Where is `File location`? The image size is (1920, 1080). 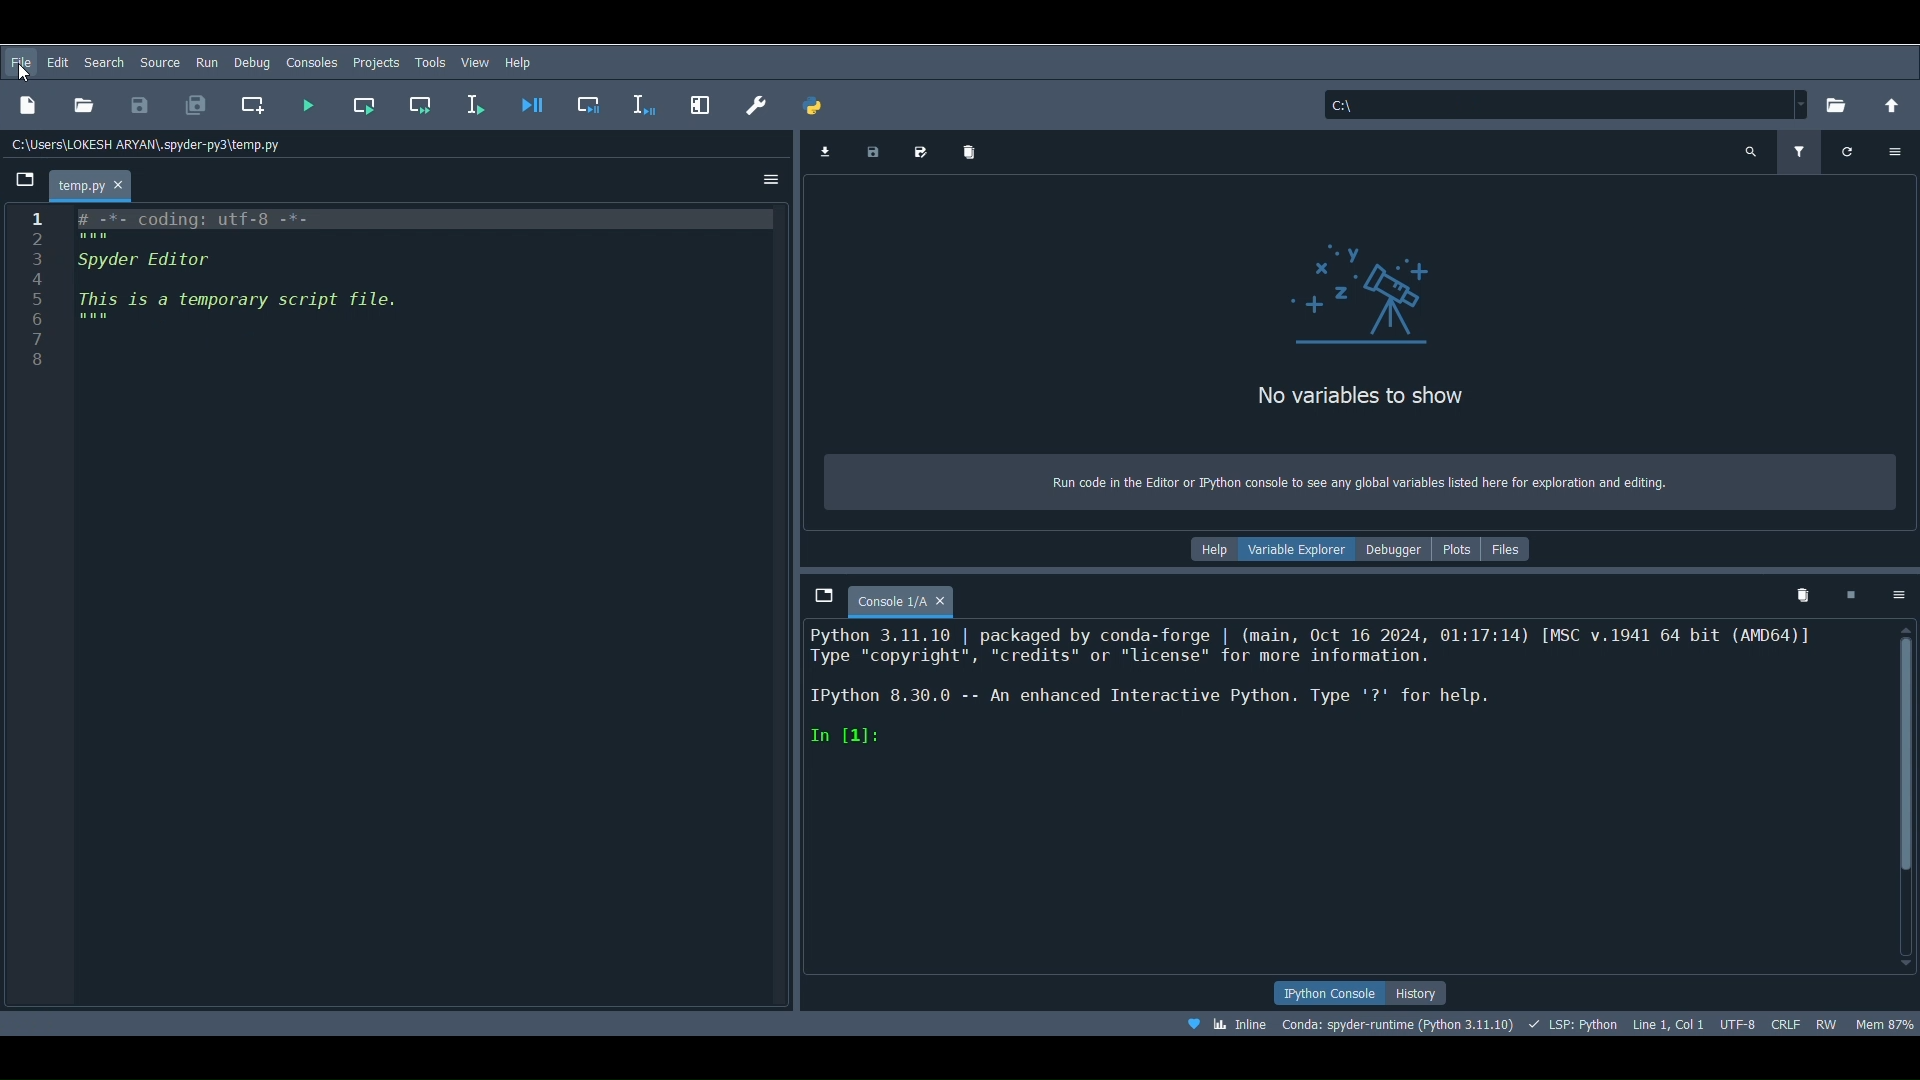
File location is located at coordinates (1567, 101).